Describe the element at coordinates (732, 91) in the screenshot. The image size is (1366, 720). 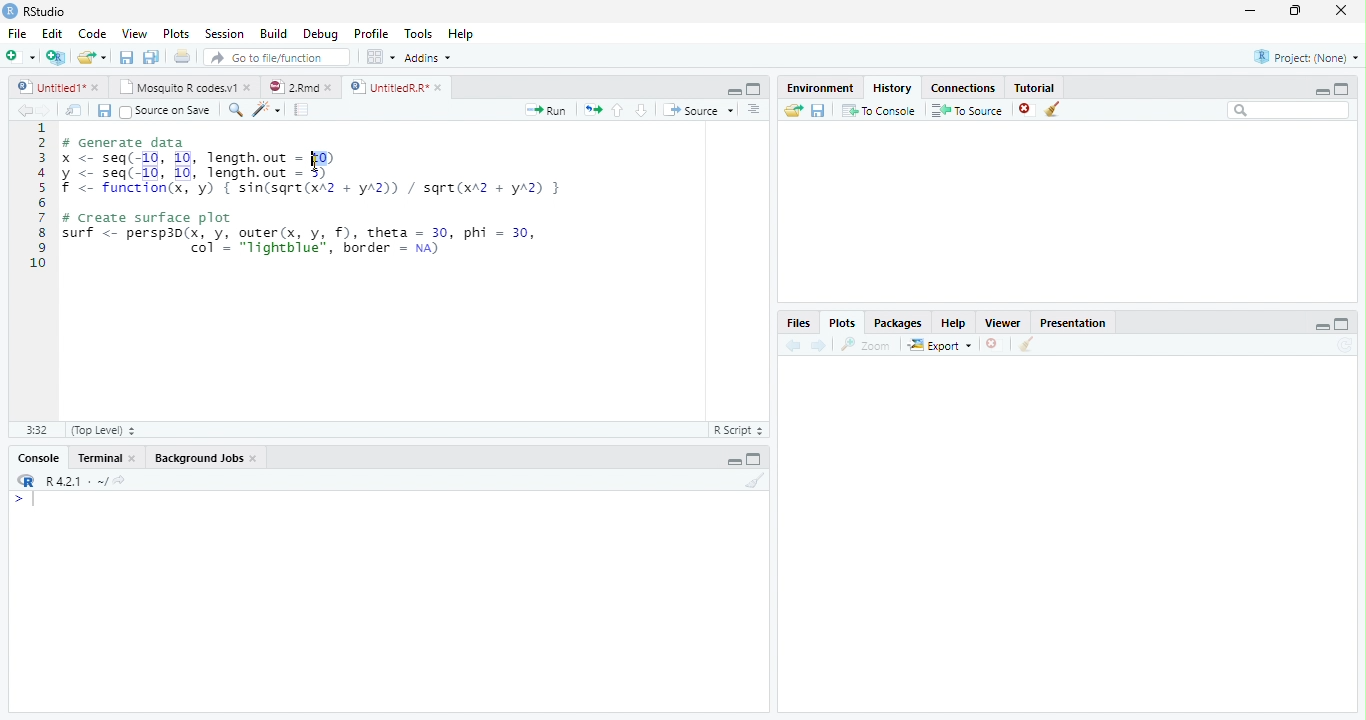
I see `Minimize` at that location.